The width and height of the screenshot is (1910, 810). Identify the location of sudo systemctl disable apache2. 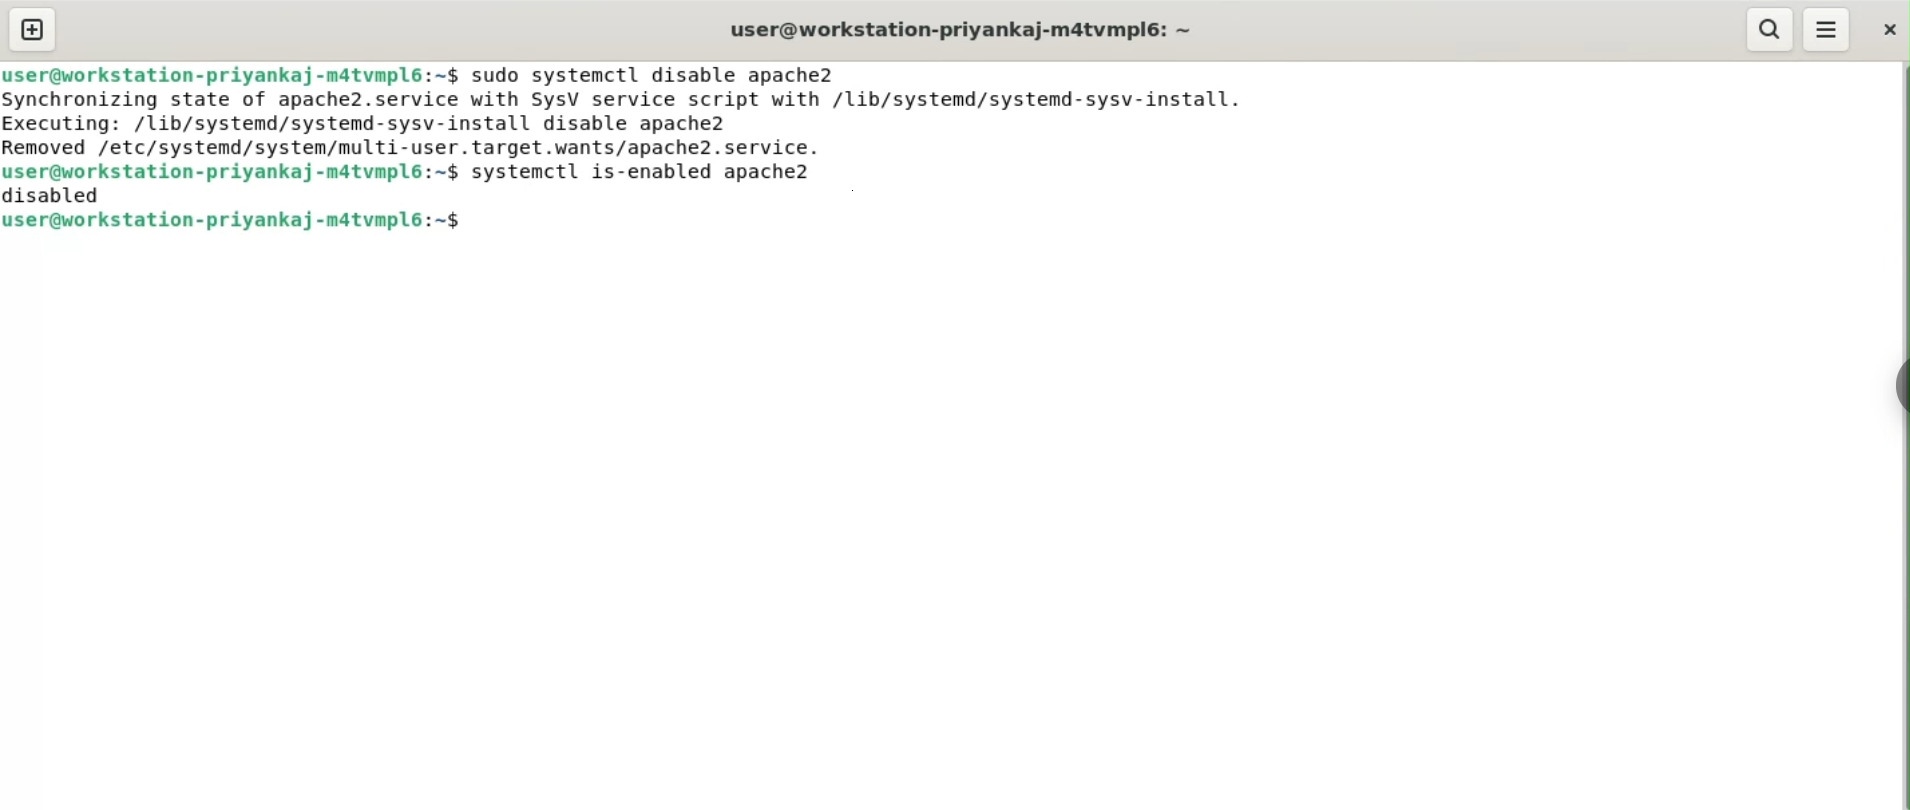
(669, 74).